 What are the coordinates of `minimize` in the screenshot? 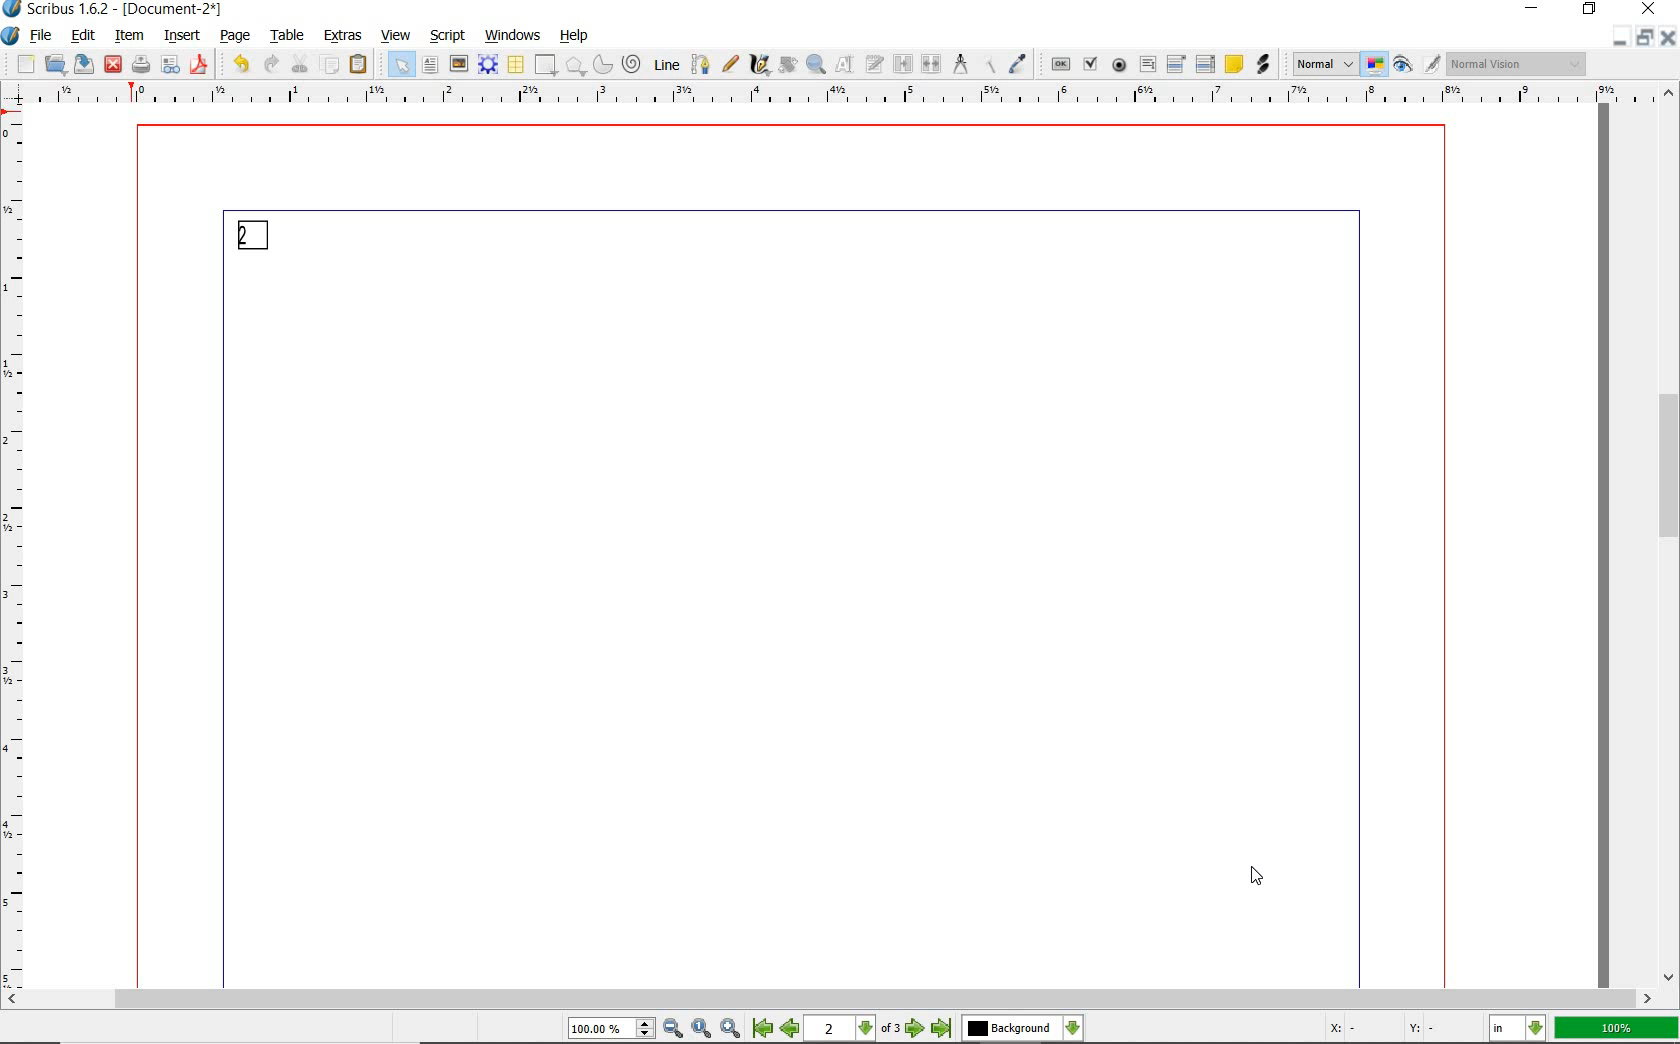 It's located at (1529, 9).